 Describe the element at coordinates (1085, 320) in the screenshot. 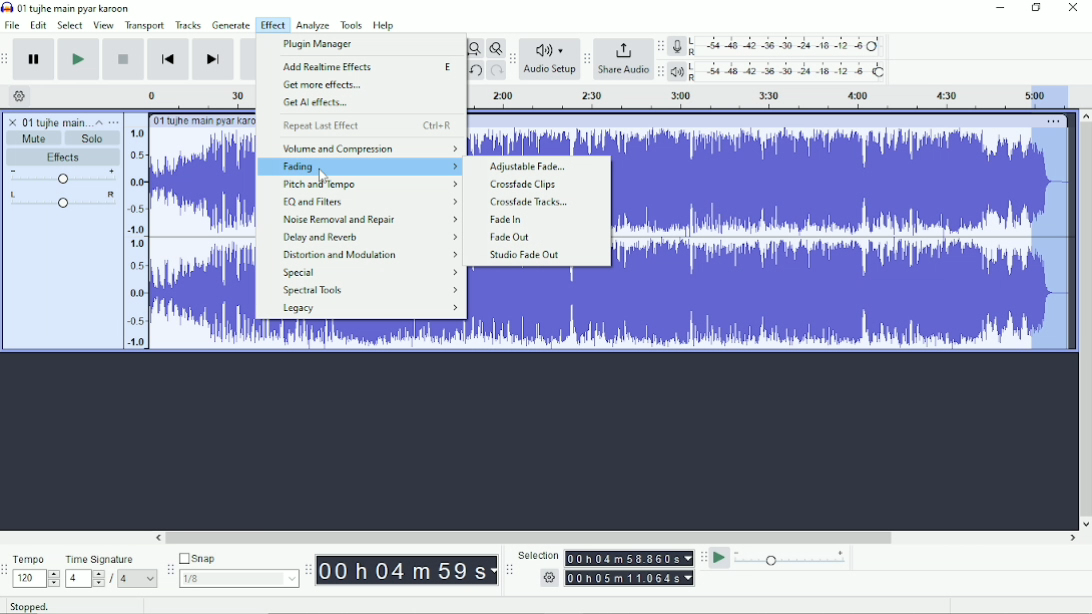

I see `Vertical scrollbar` at that location.